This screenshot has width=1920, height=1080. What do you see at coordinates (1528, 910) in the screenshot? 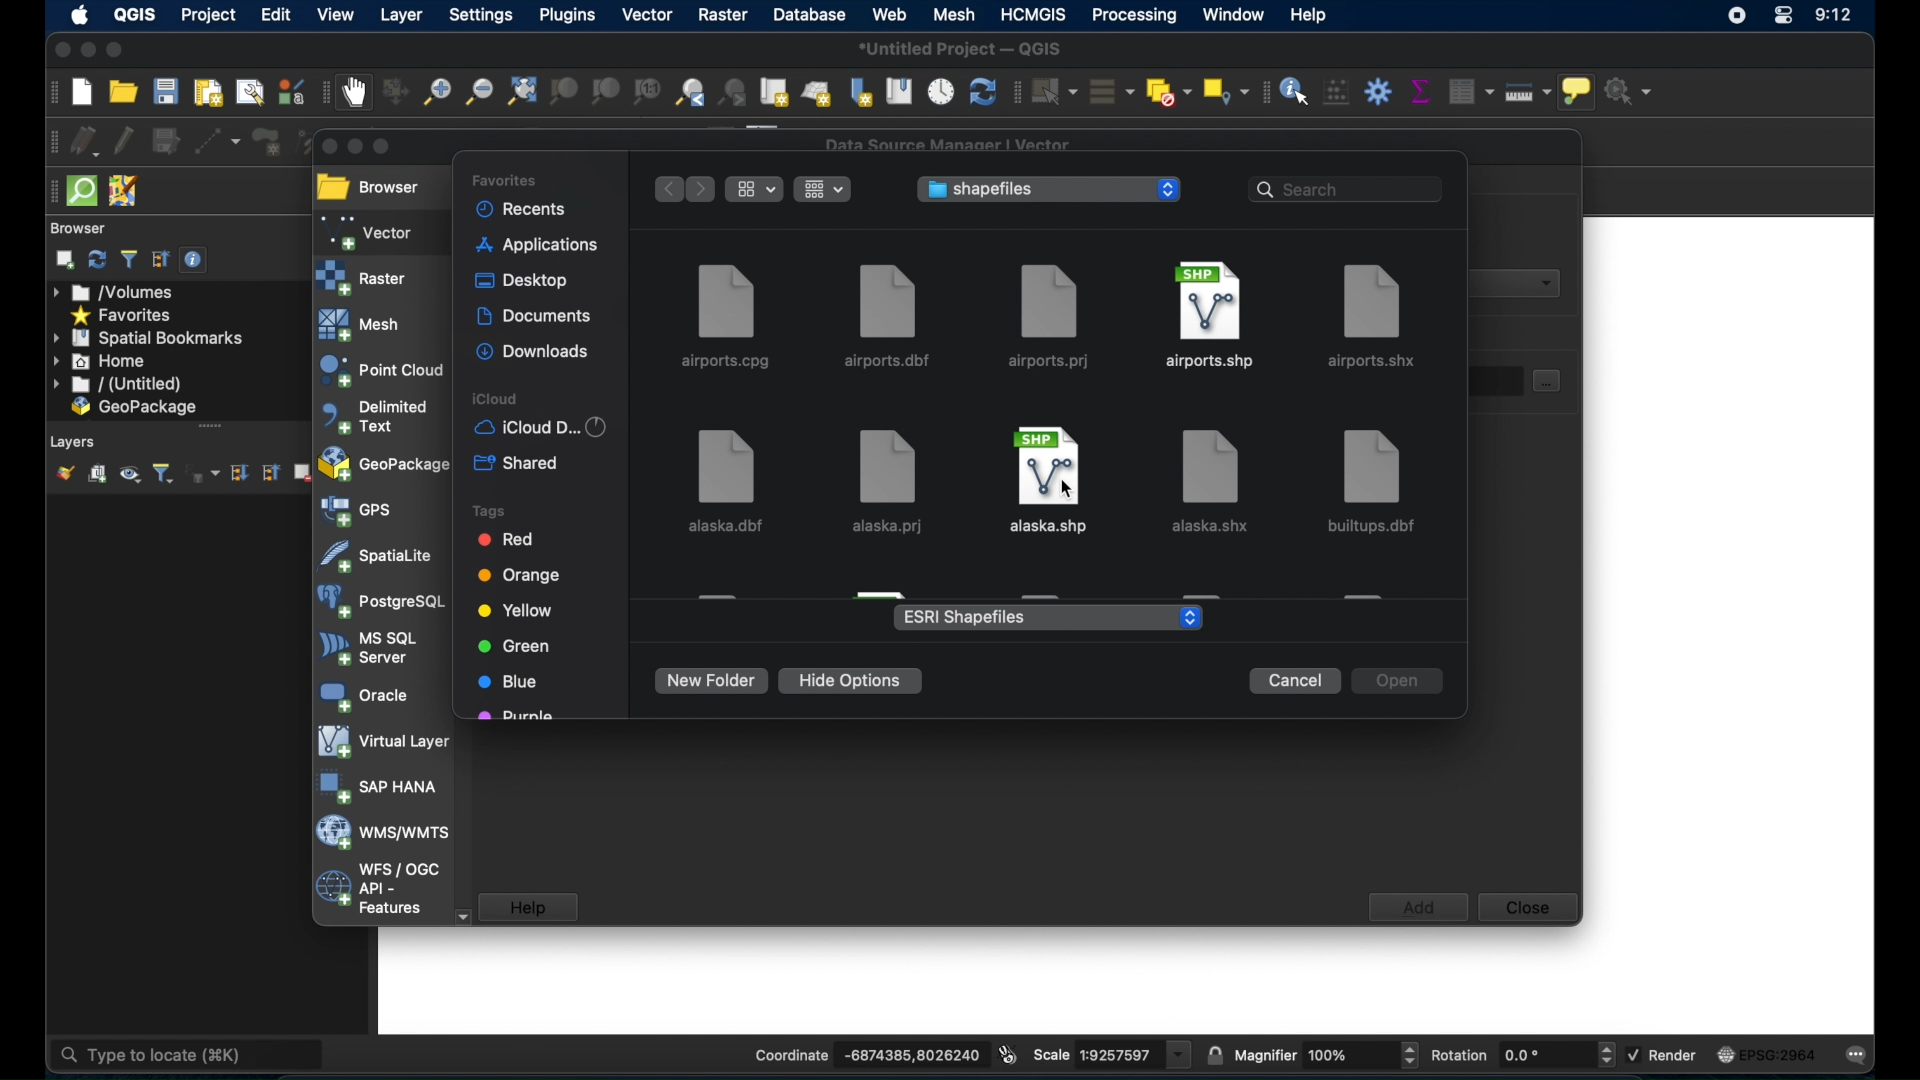
I see `close` at bounding box center [1528, 910].